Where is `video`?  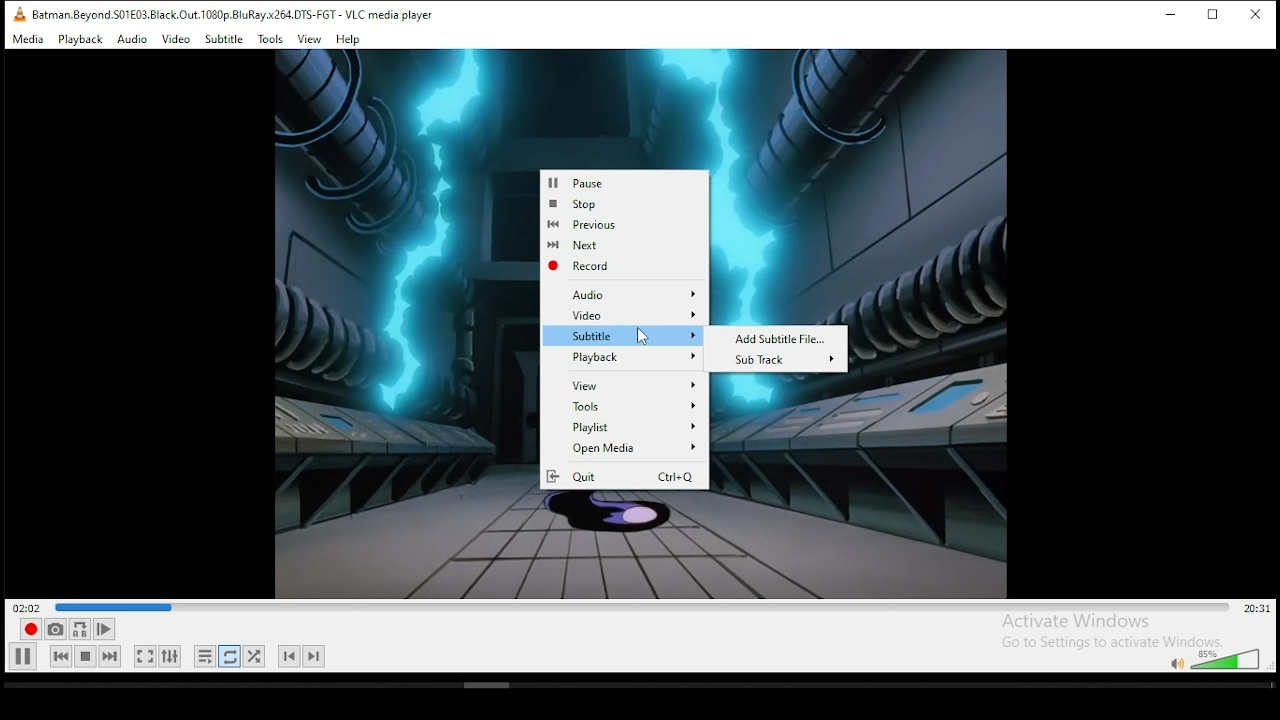 video is located at coordinates (176, 39).